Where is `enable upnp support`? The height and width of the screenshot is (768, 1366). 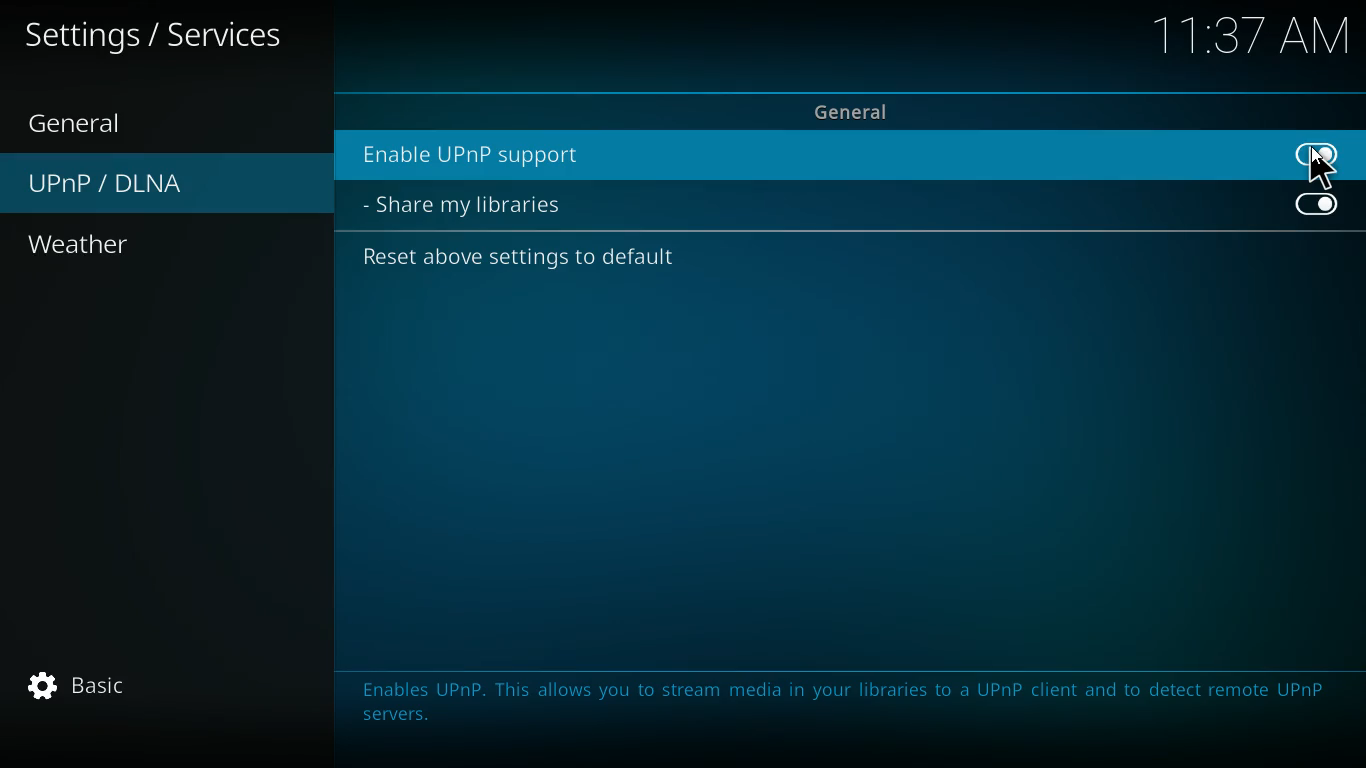 enable upnp support is located at coordinates (807, 155).